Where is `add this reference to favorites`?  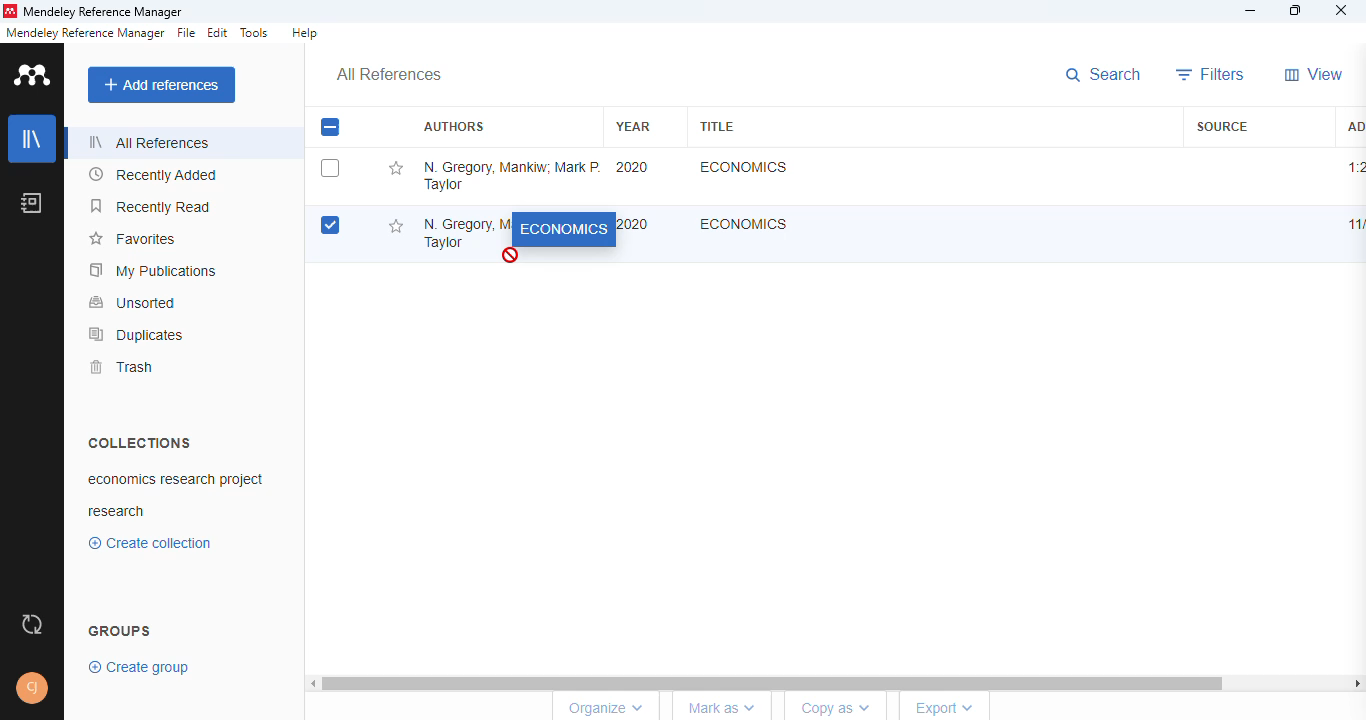 add this reference to favorites is located at coordinates (395, 169).